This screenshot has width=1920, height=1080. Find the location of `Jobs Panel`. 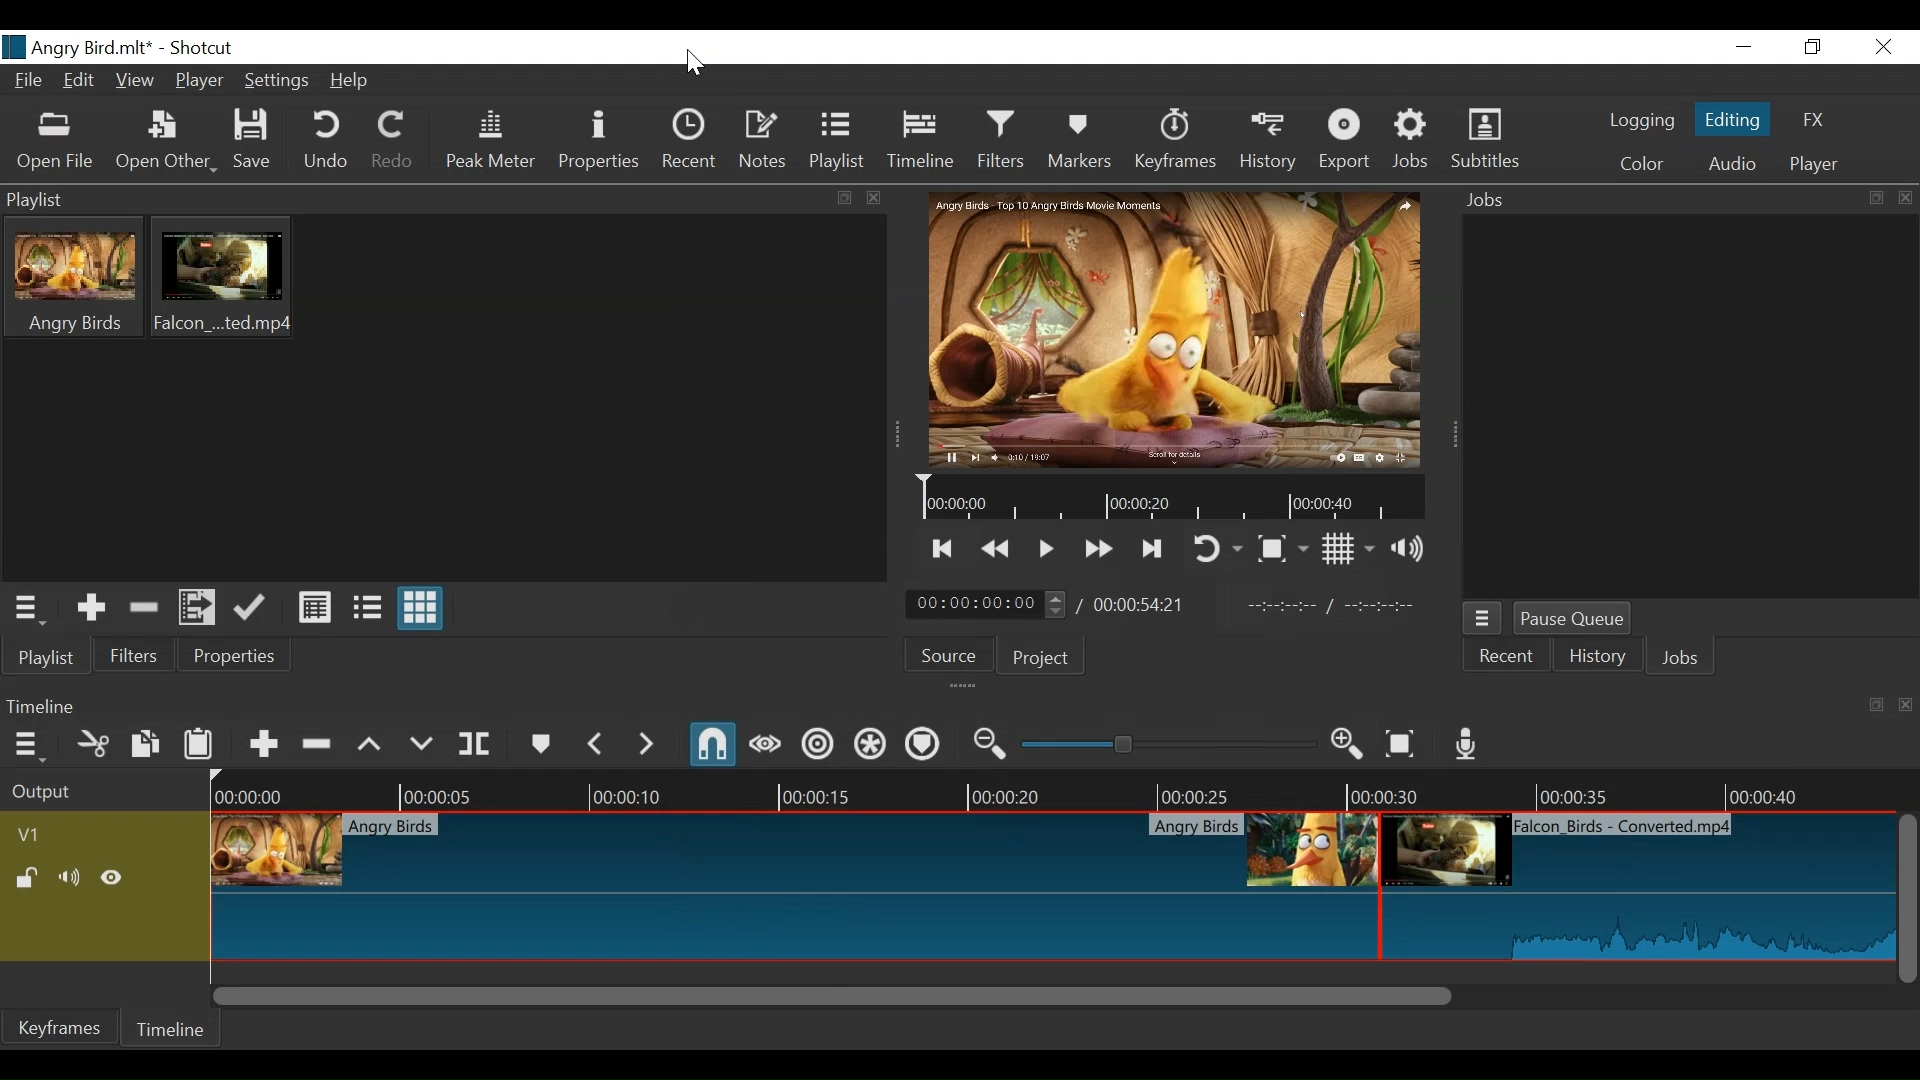

Jobs Panel is located at coordinates (1693, 410).